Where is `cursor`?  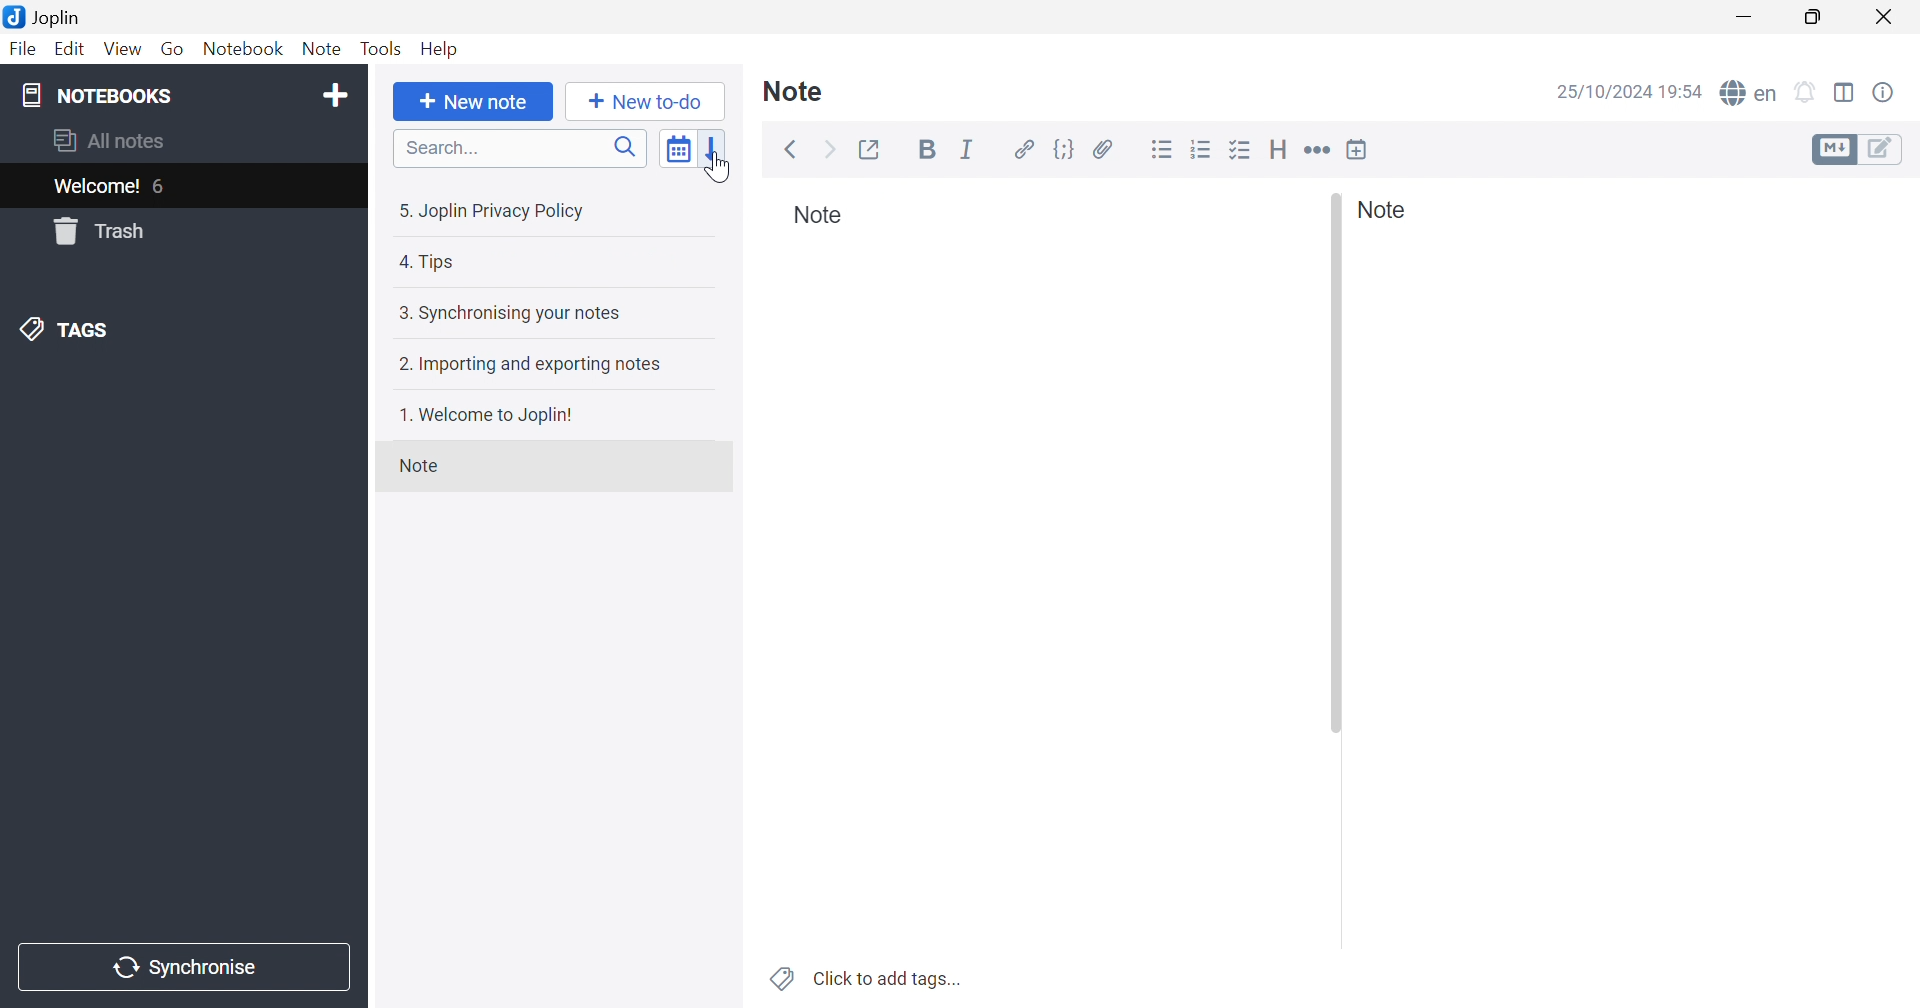 cursor is located at coordinates (720, 171).